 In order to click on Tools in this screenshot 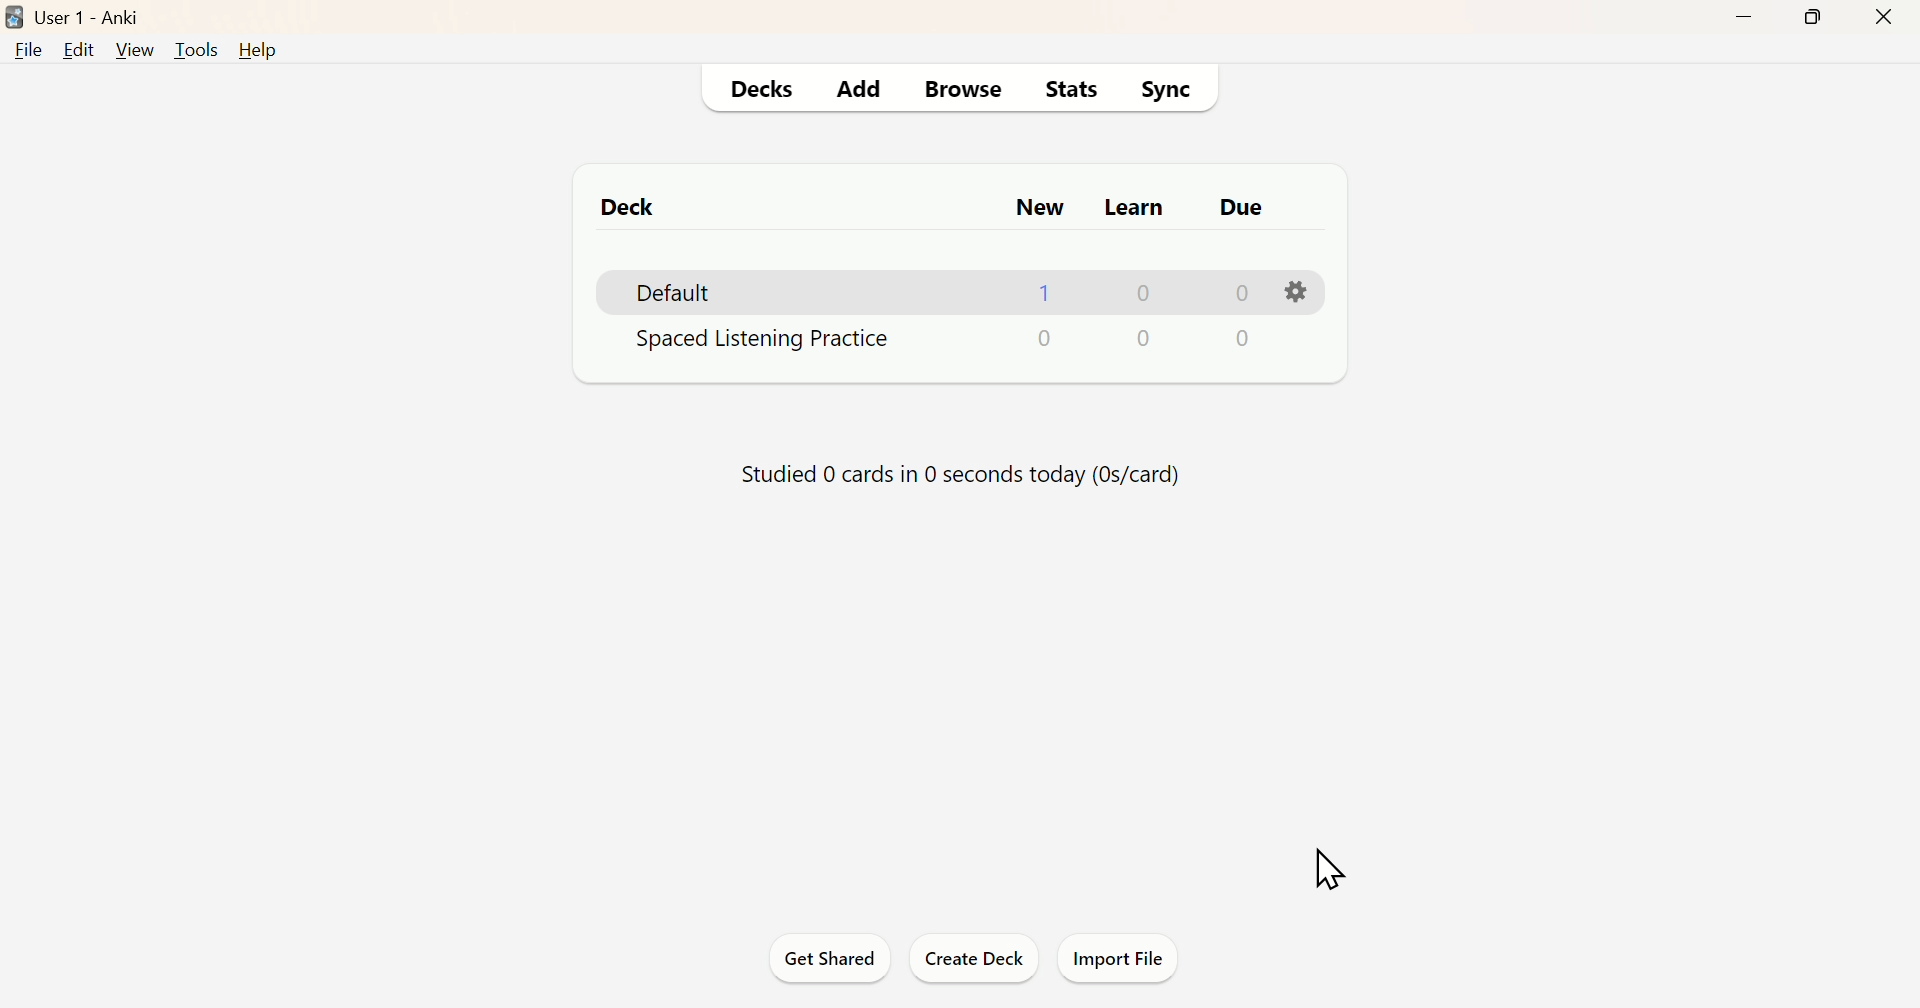, I will do `click(194, 51)`.